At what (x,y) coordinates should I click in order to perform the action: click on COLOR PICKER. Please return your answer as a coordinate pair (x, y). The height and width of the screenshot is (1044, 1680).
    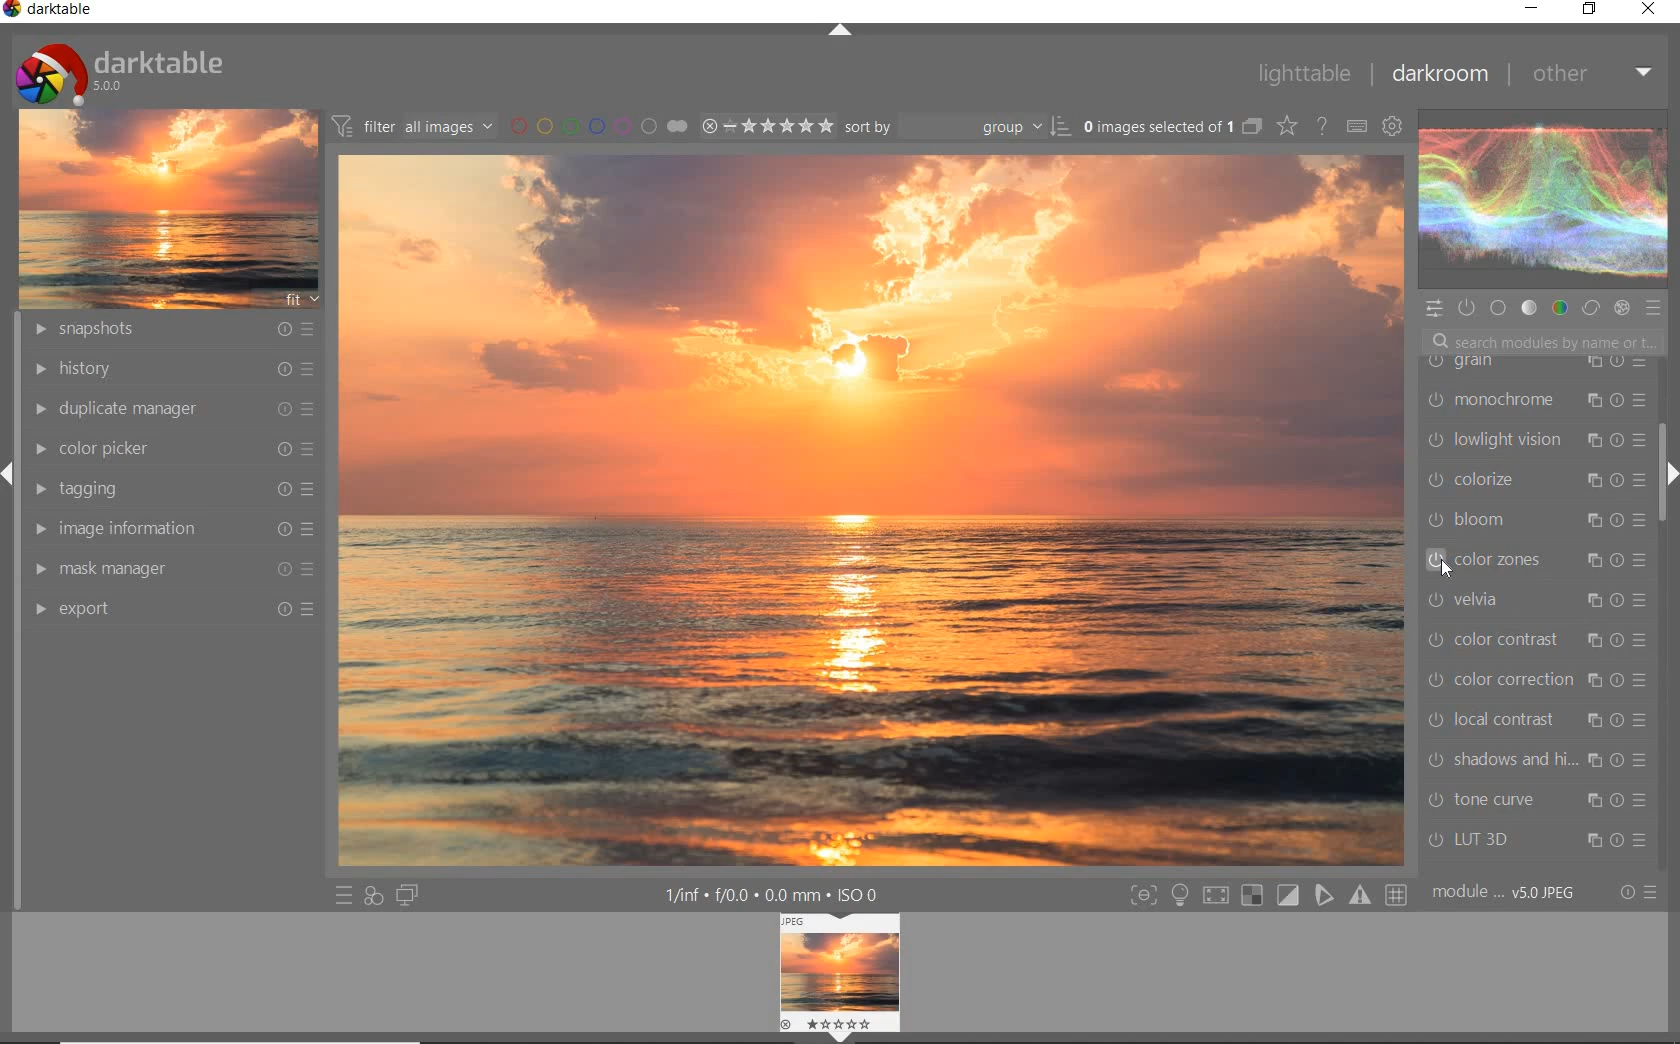
    Looking at the image, I should click on (178, 447).